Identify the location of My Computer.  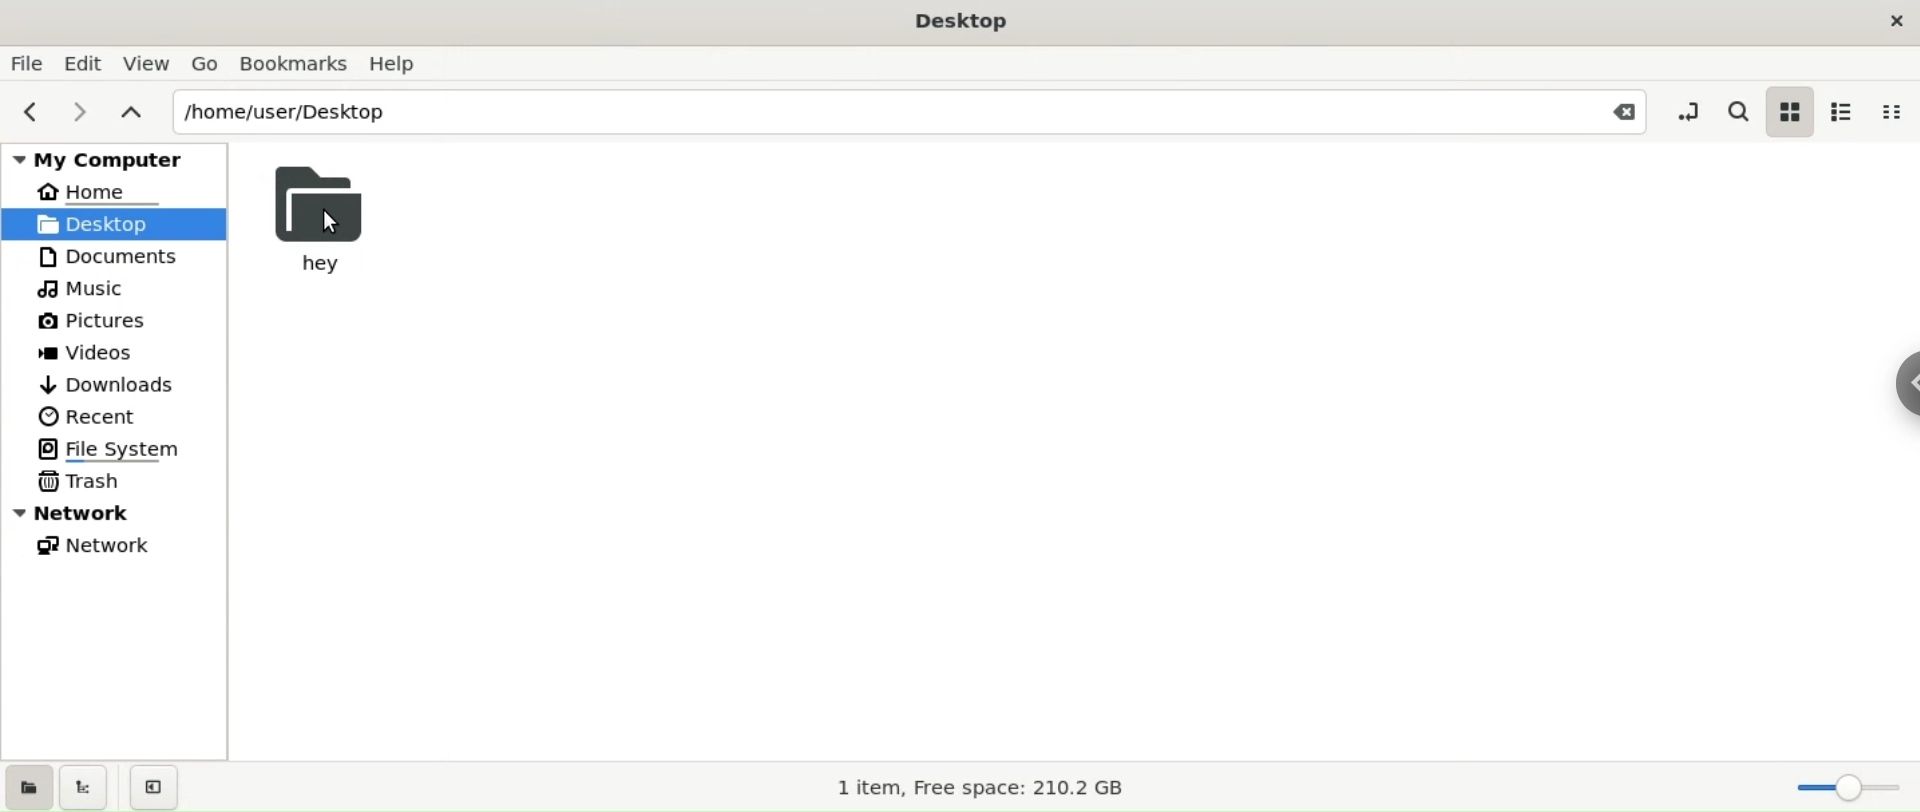
(118, 158).